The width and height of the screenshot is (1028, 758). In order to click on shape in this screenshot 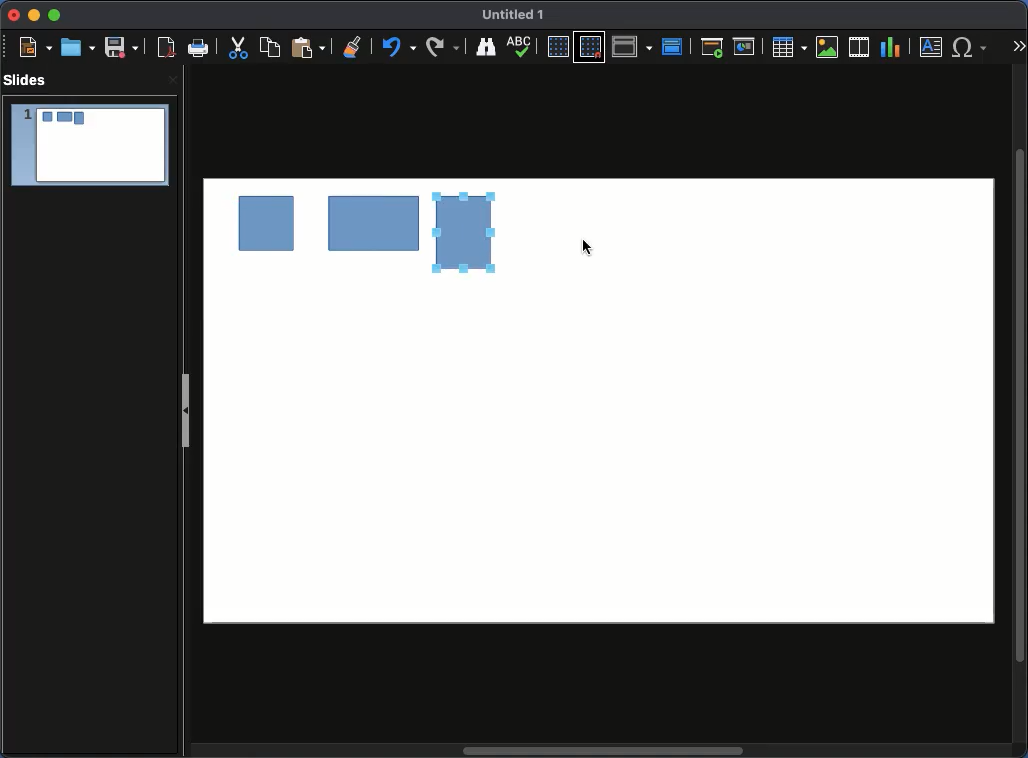, I will do `click(372, 226)`.